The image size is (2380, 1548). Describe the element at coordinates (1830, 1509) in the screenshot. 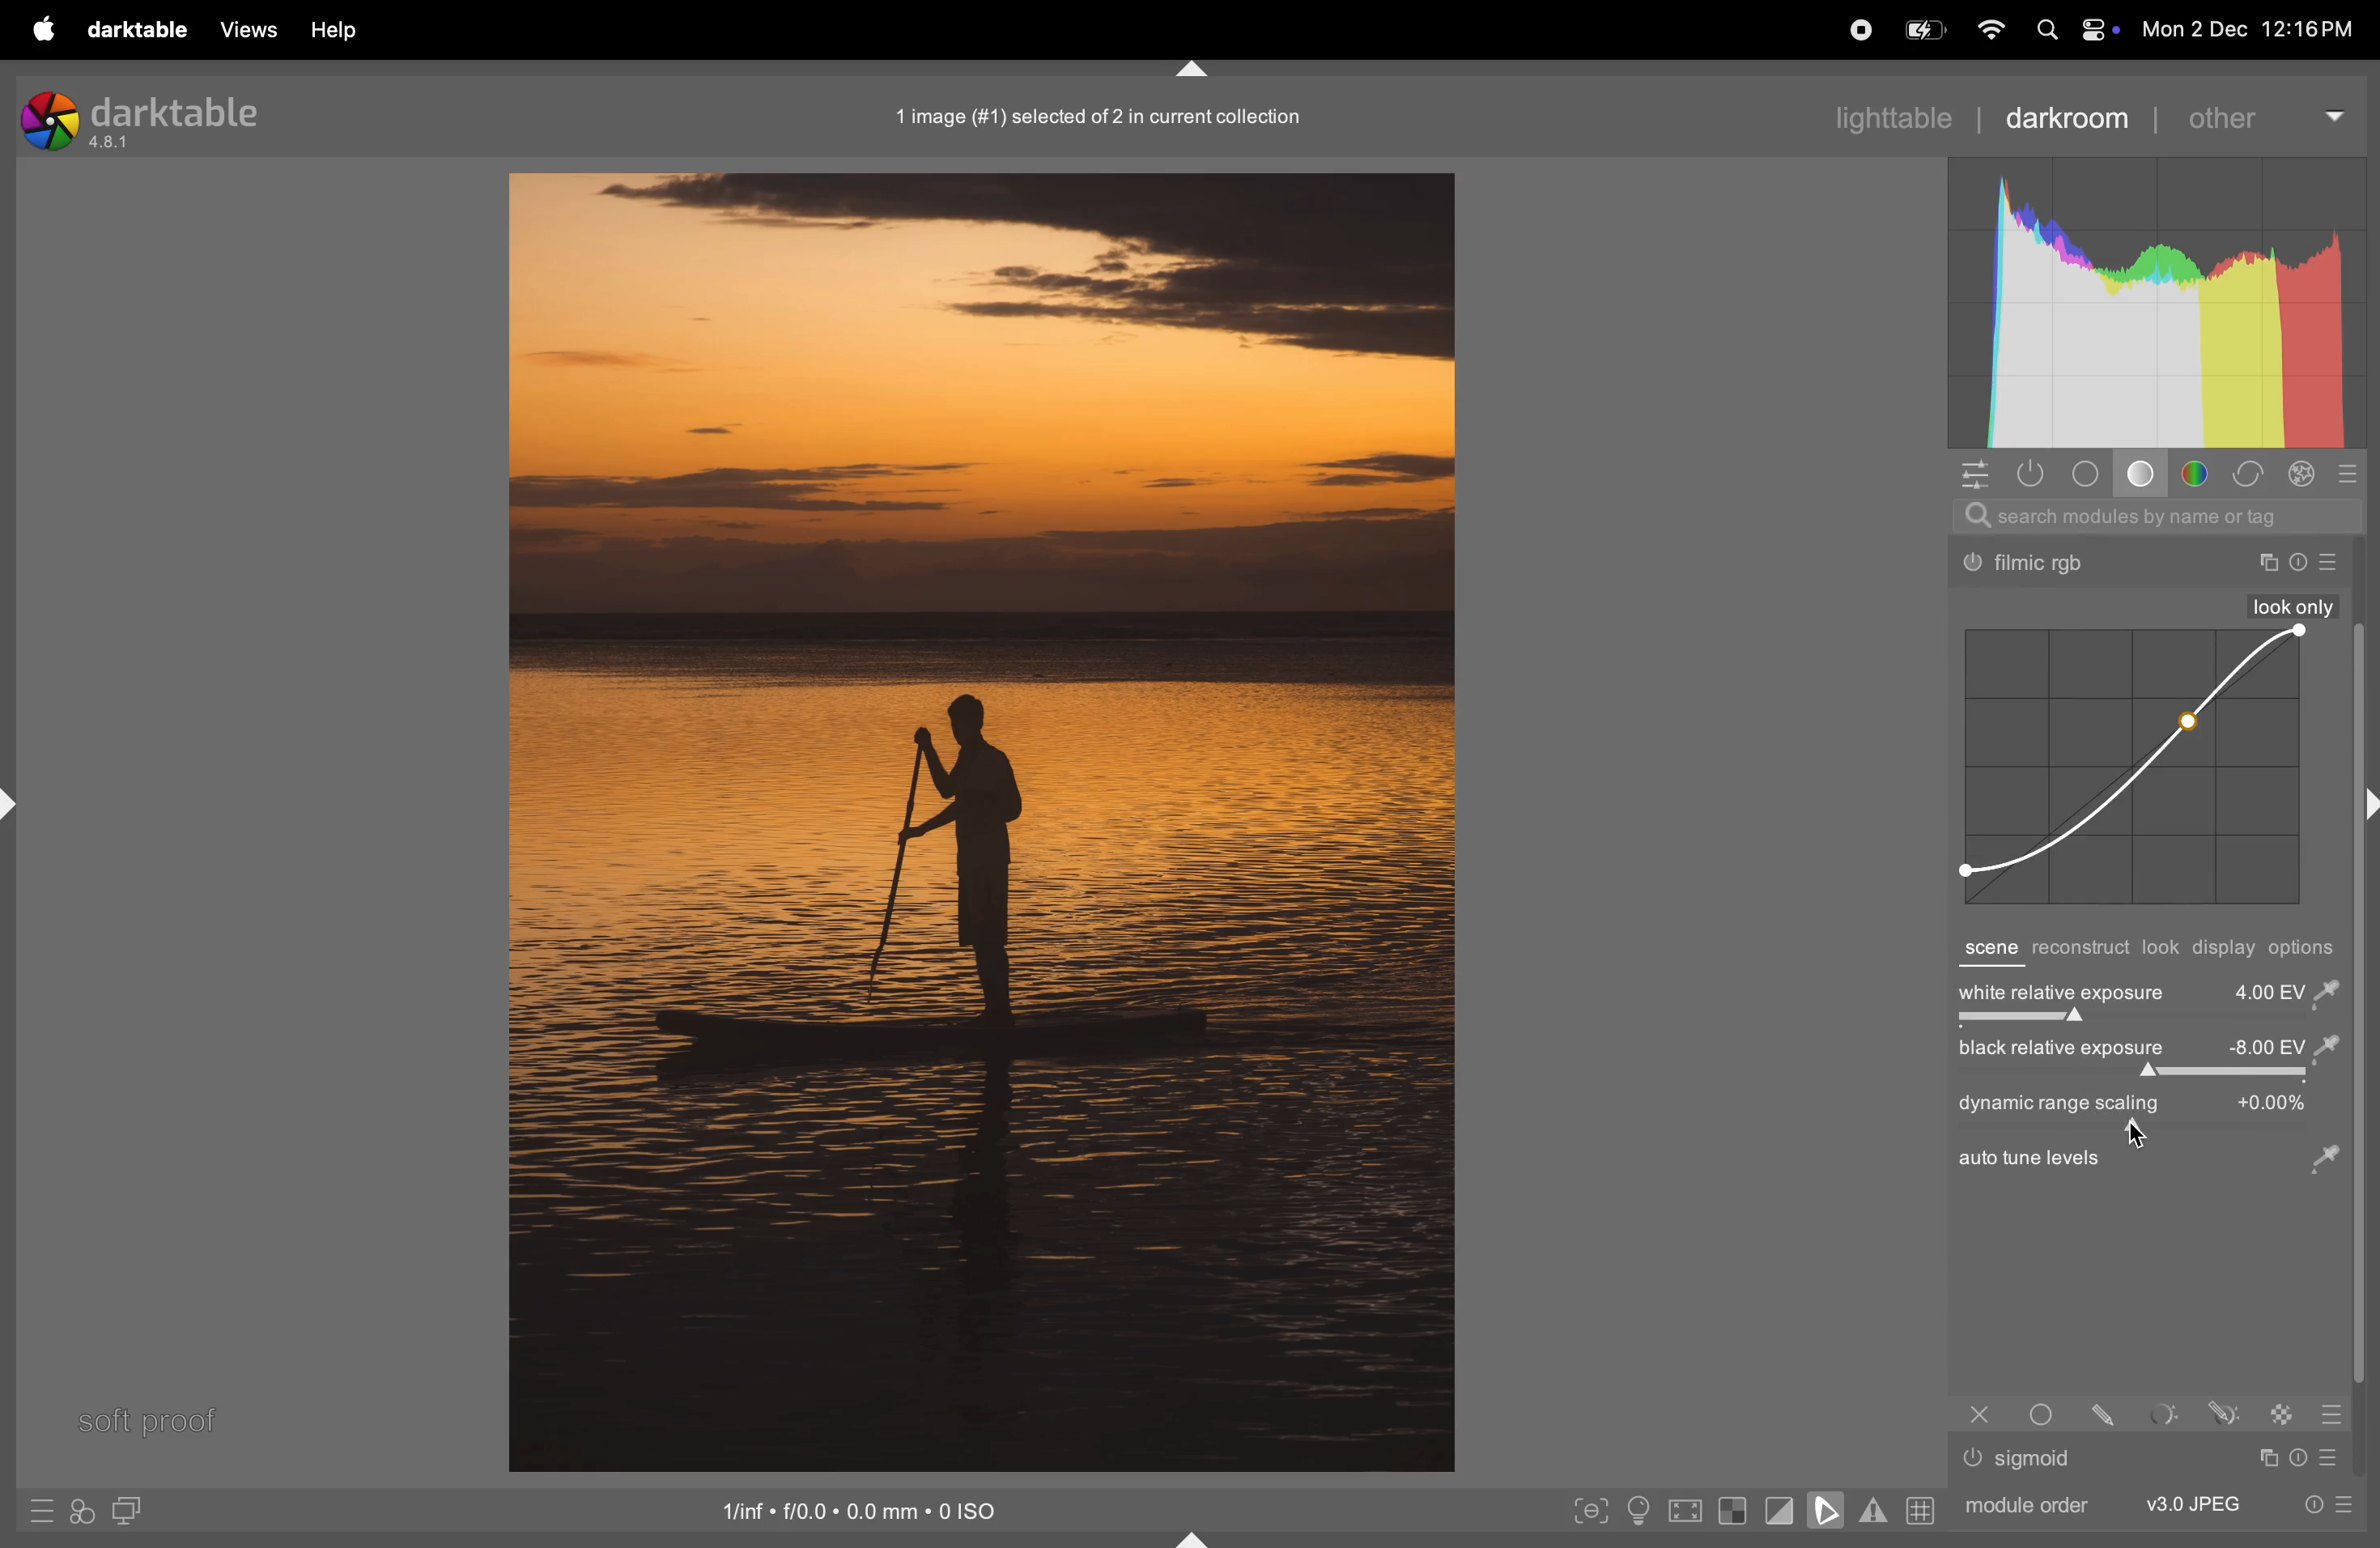

I see `soft proofing` at that location.